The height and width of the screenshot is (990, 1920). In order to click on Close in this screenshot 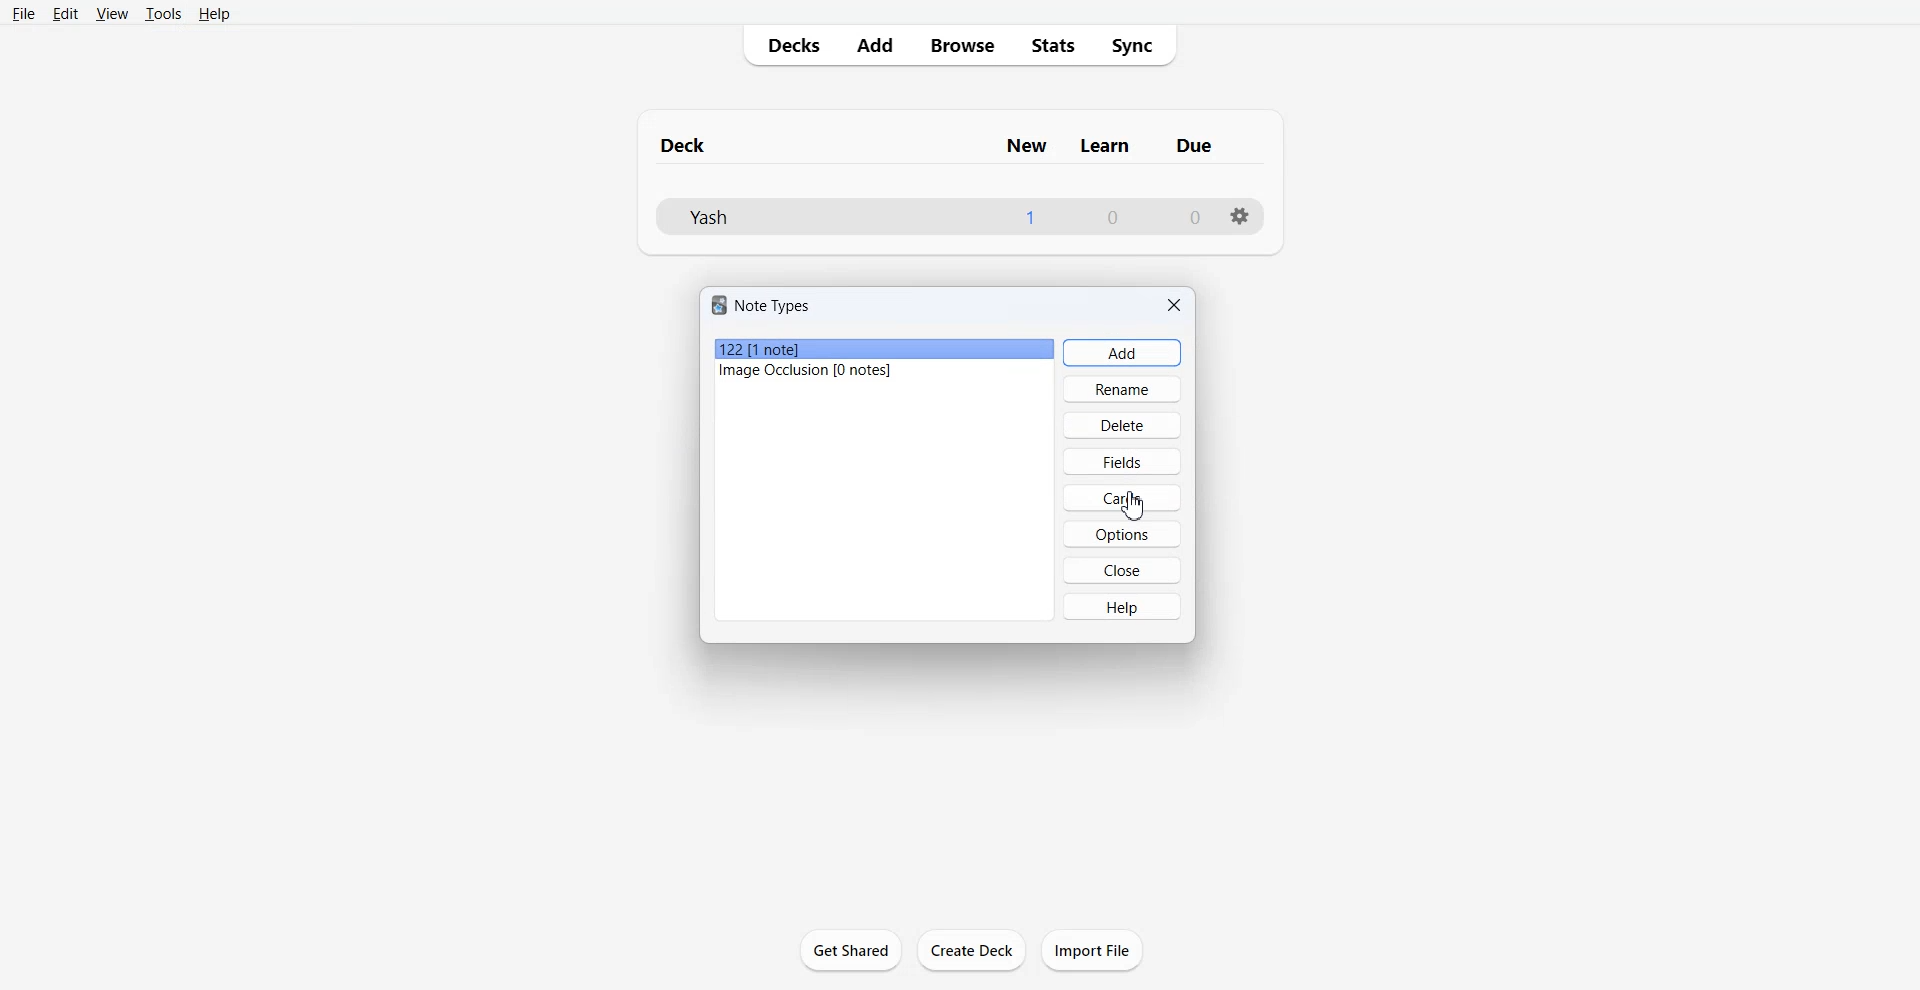, I will do `click(1174, 304)`.